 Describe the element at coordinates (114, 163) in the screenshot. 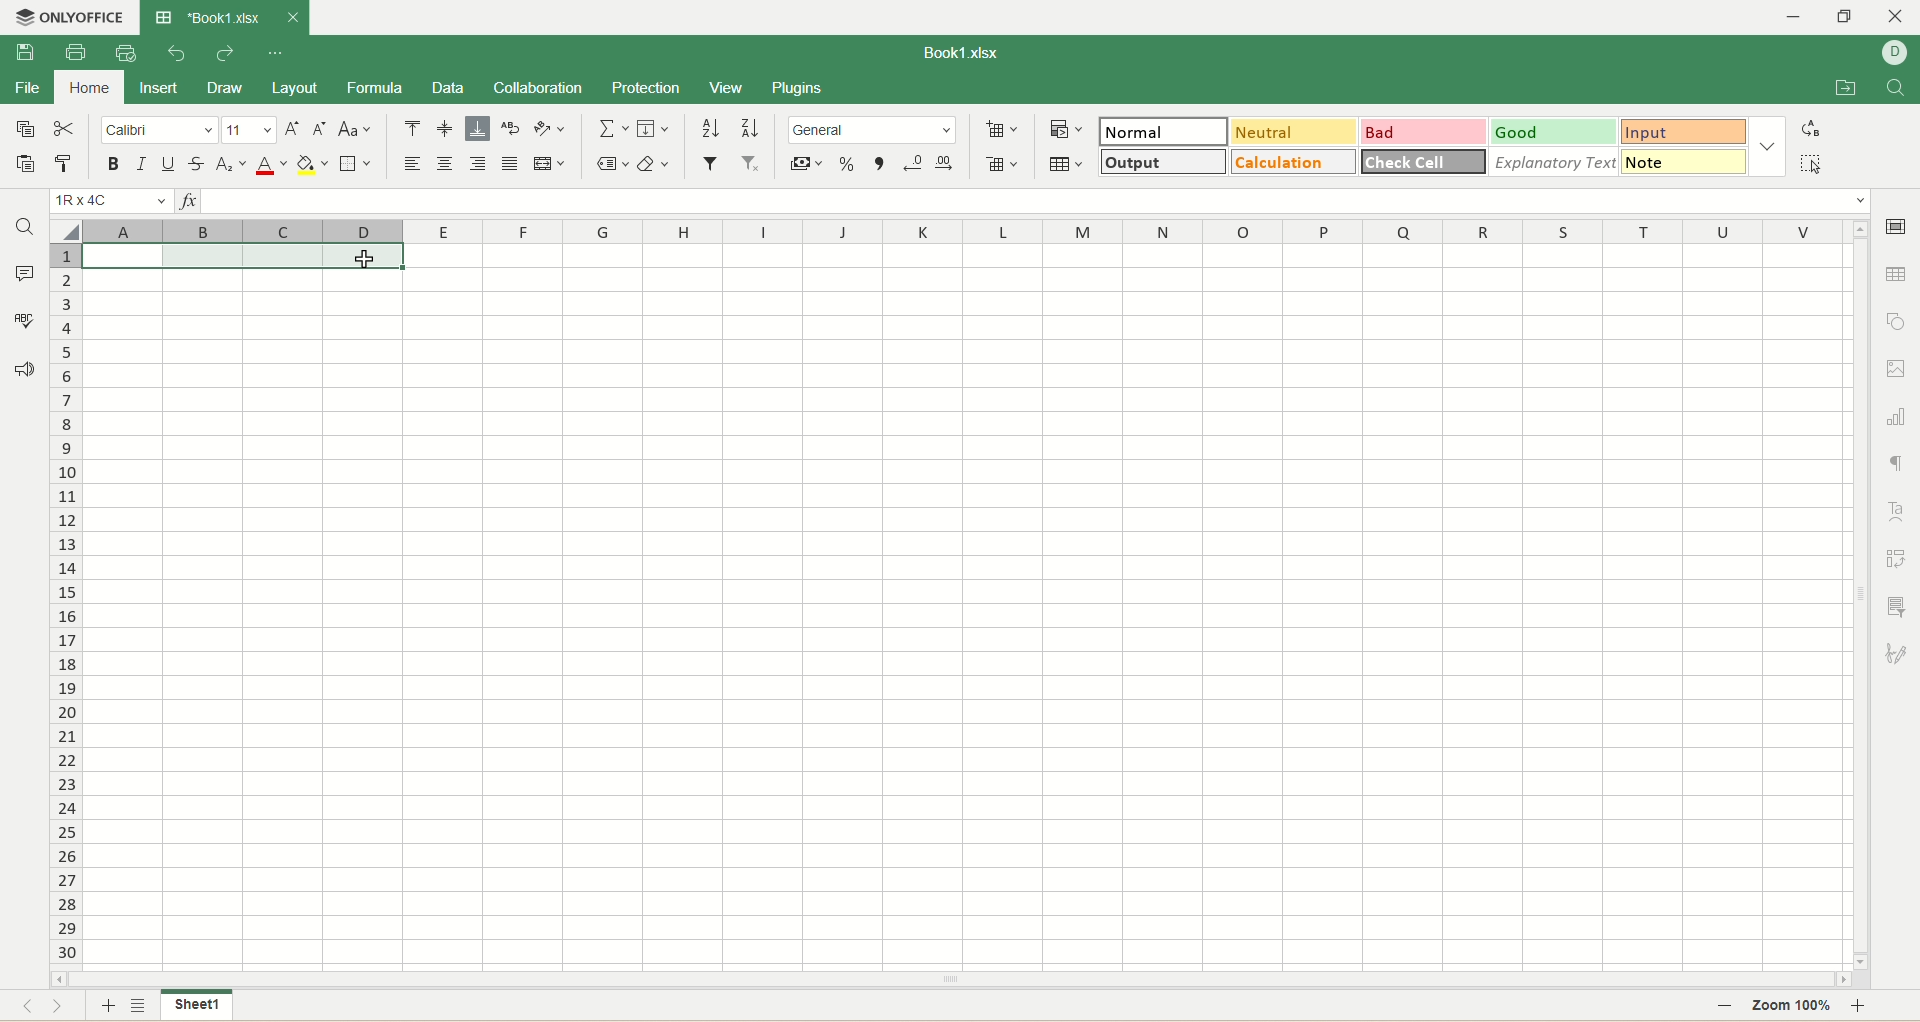

I see `bold` at that location.